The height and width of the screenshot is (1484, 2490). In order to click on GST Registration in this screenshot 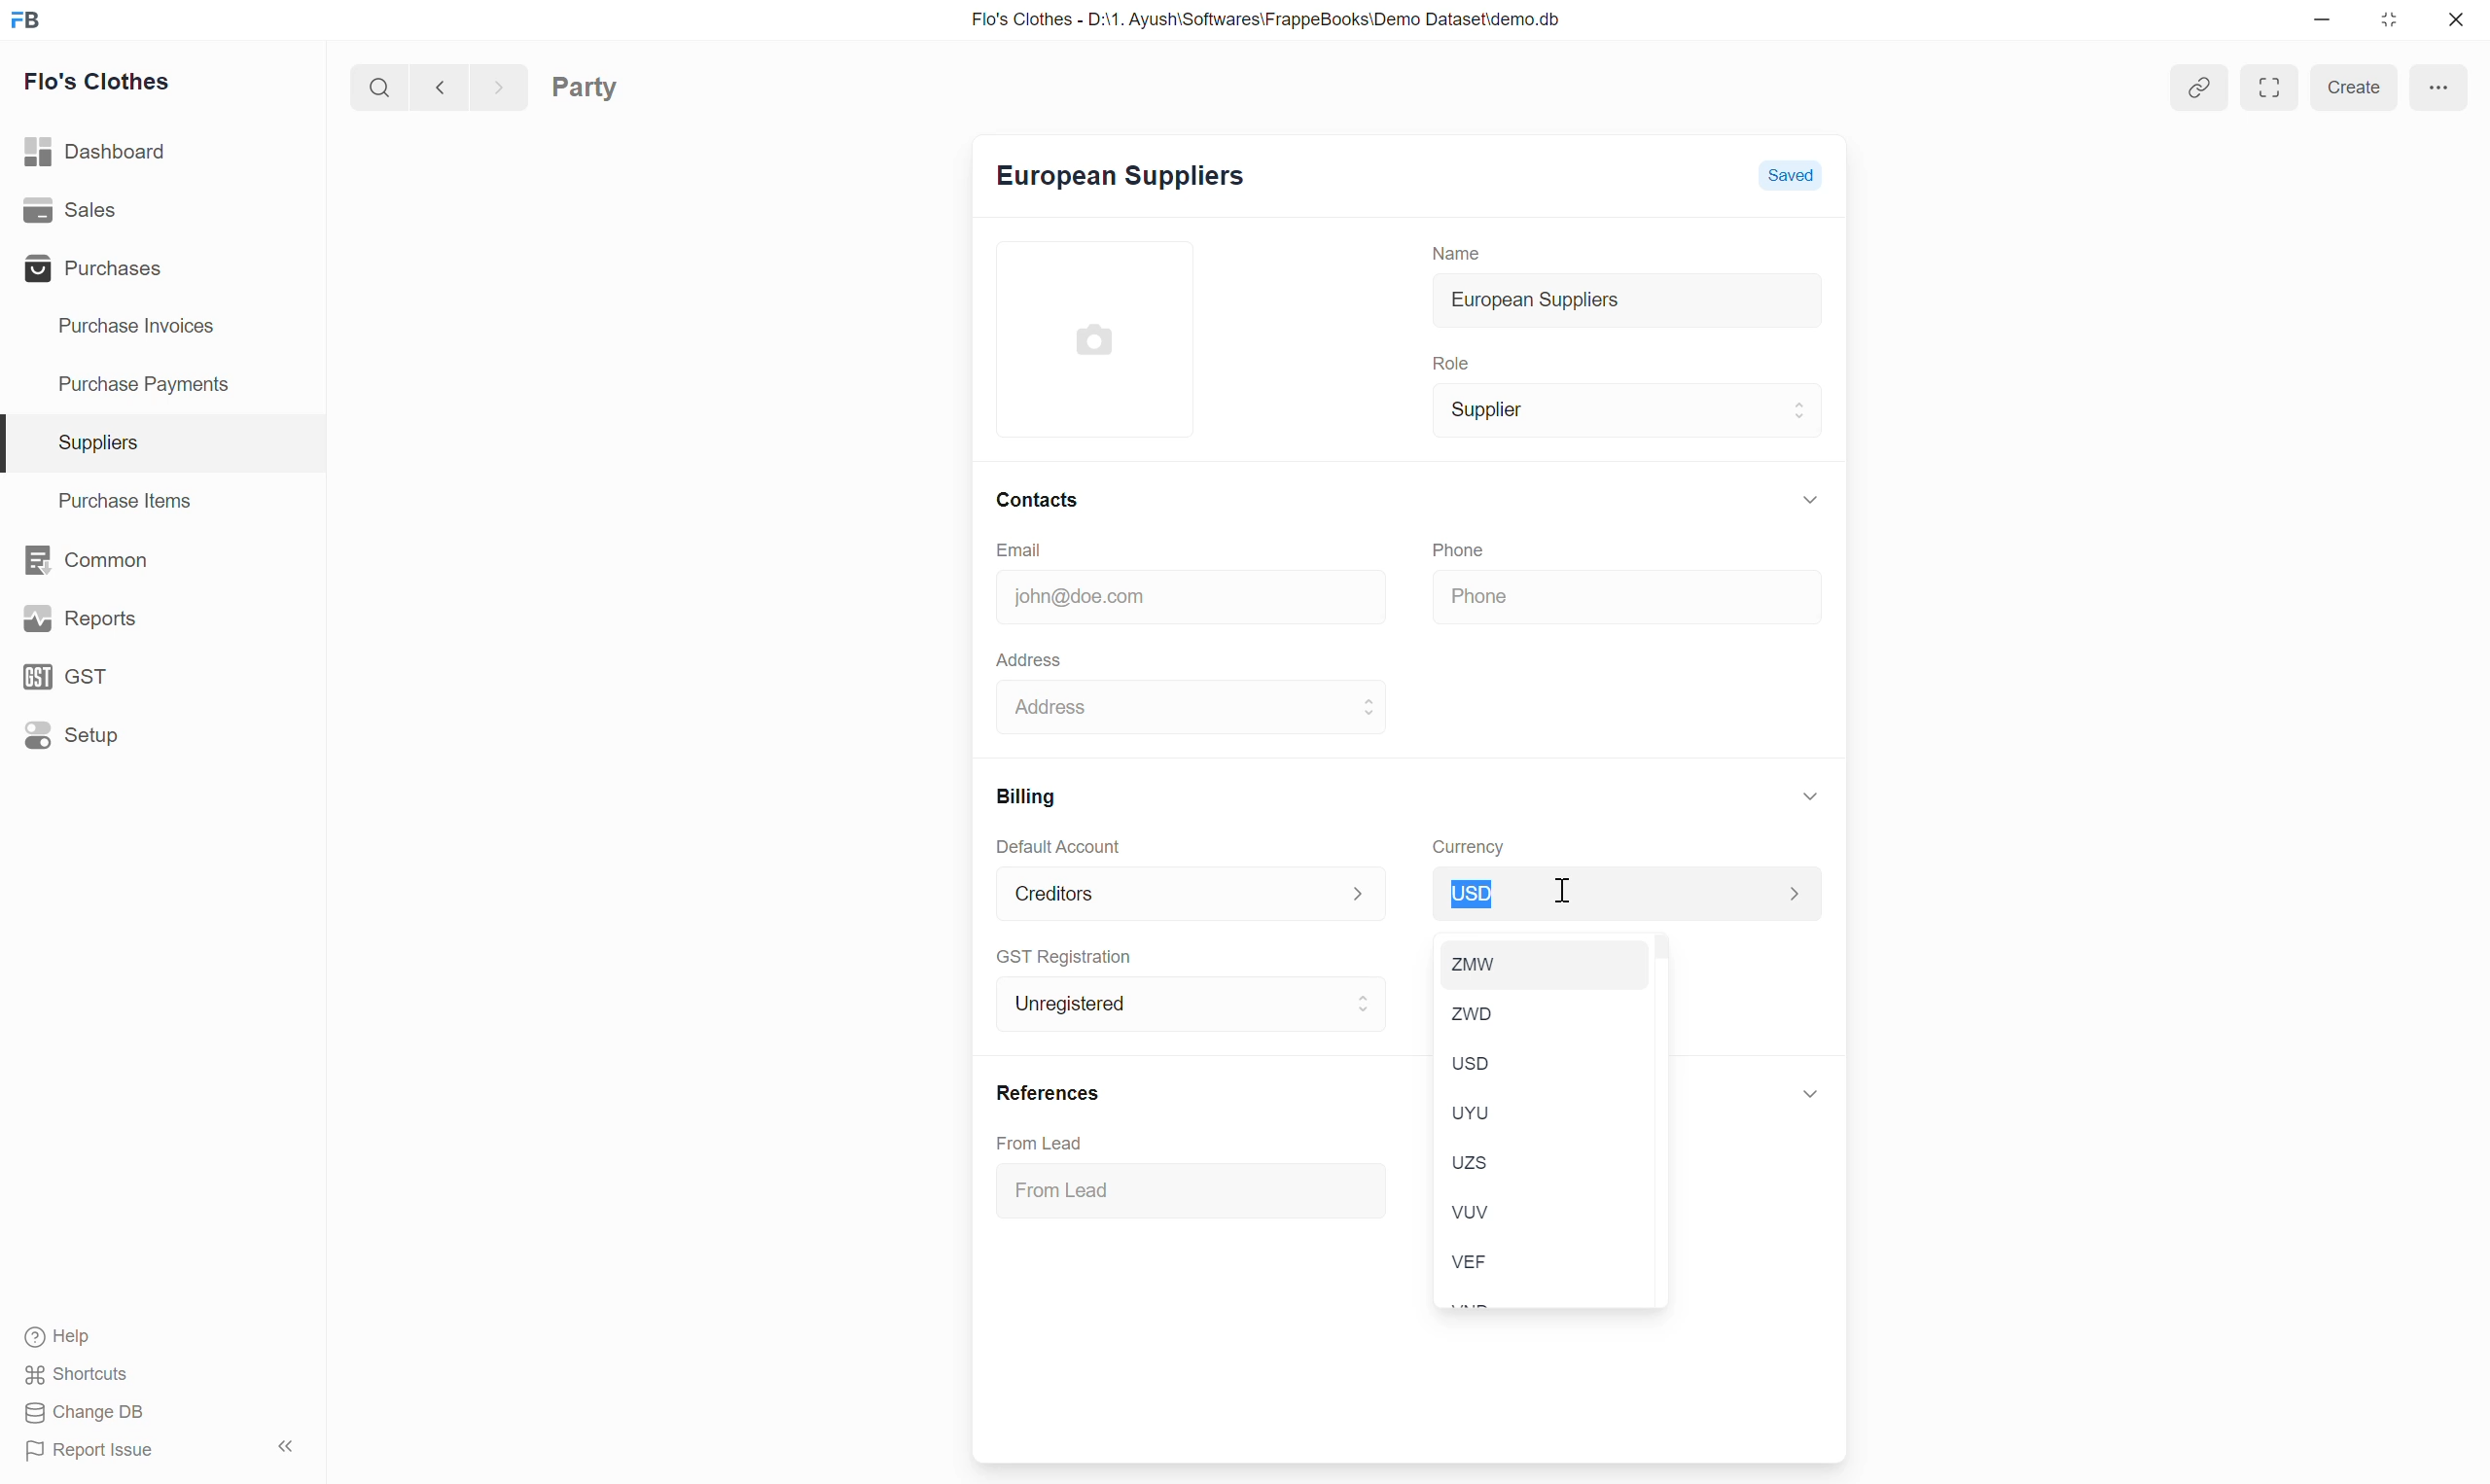, I will do `click(1076, 955)`.